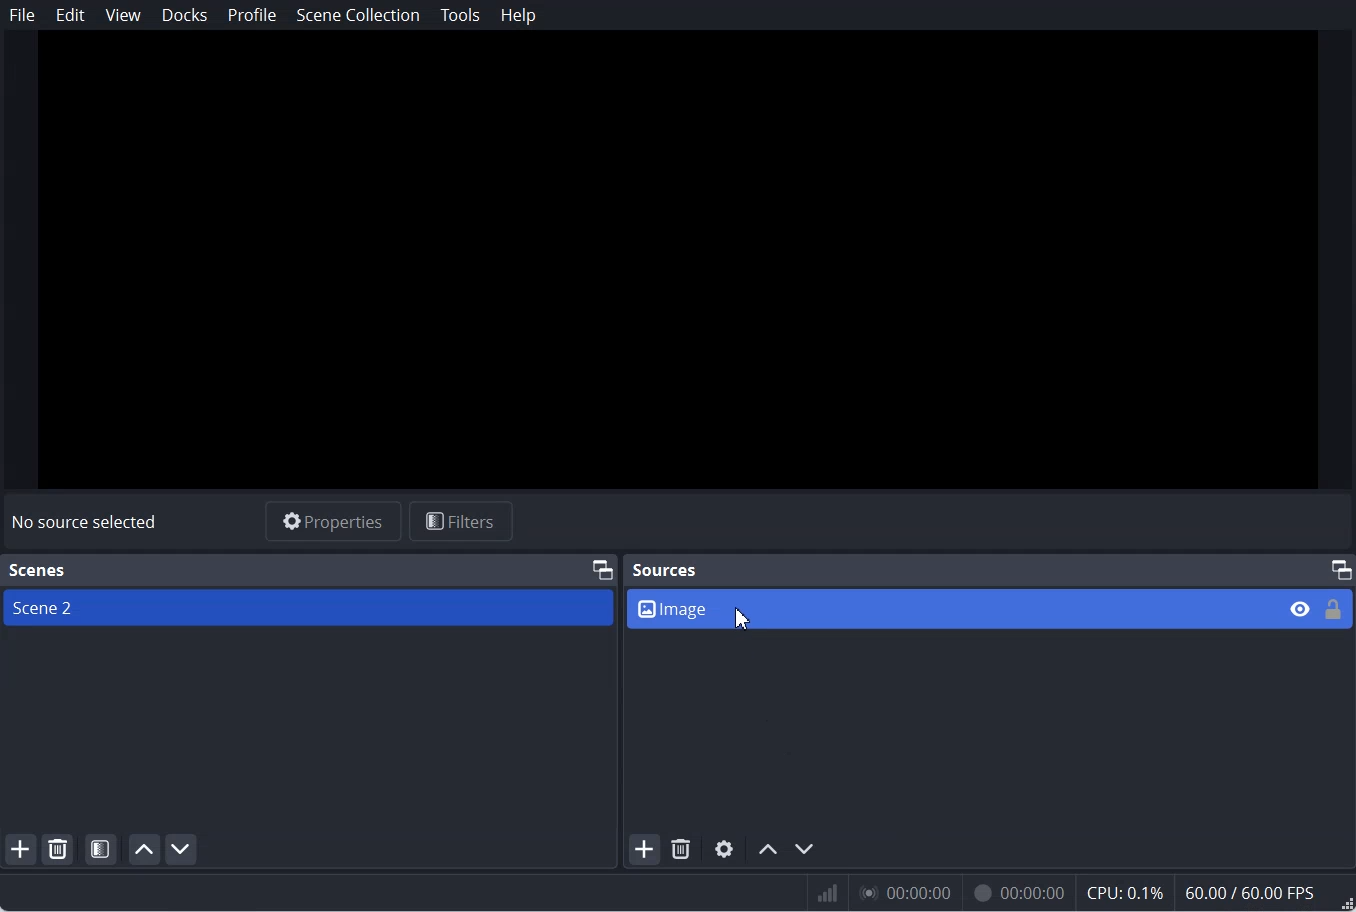  What do you see at coordinates (806, 848) in the screenshot?
I see `Move source down` at bounding box center [806, 848].